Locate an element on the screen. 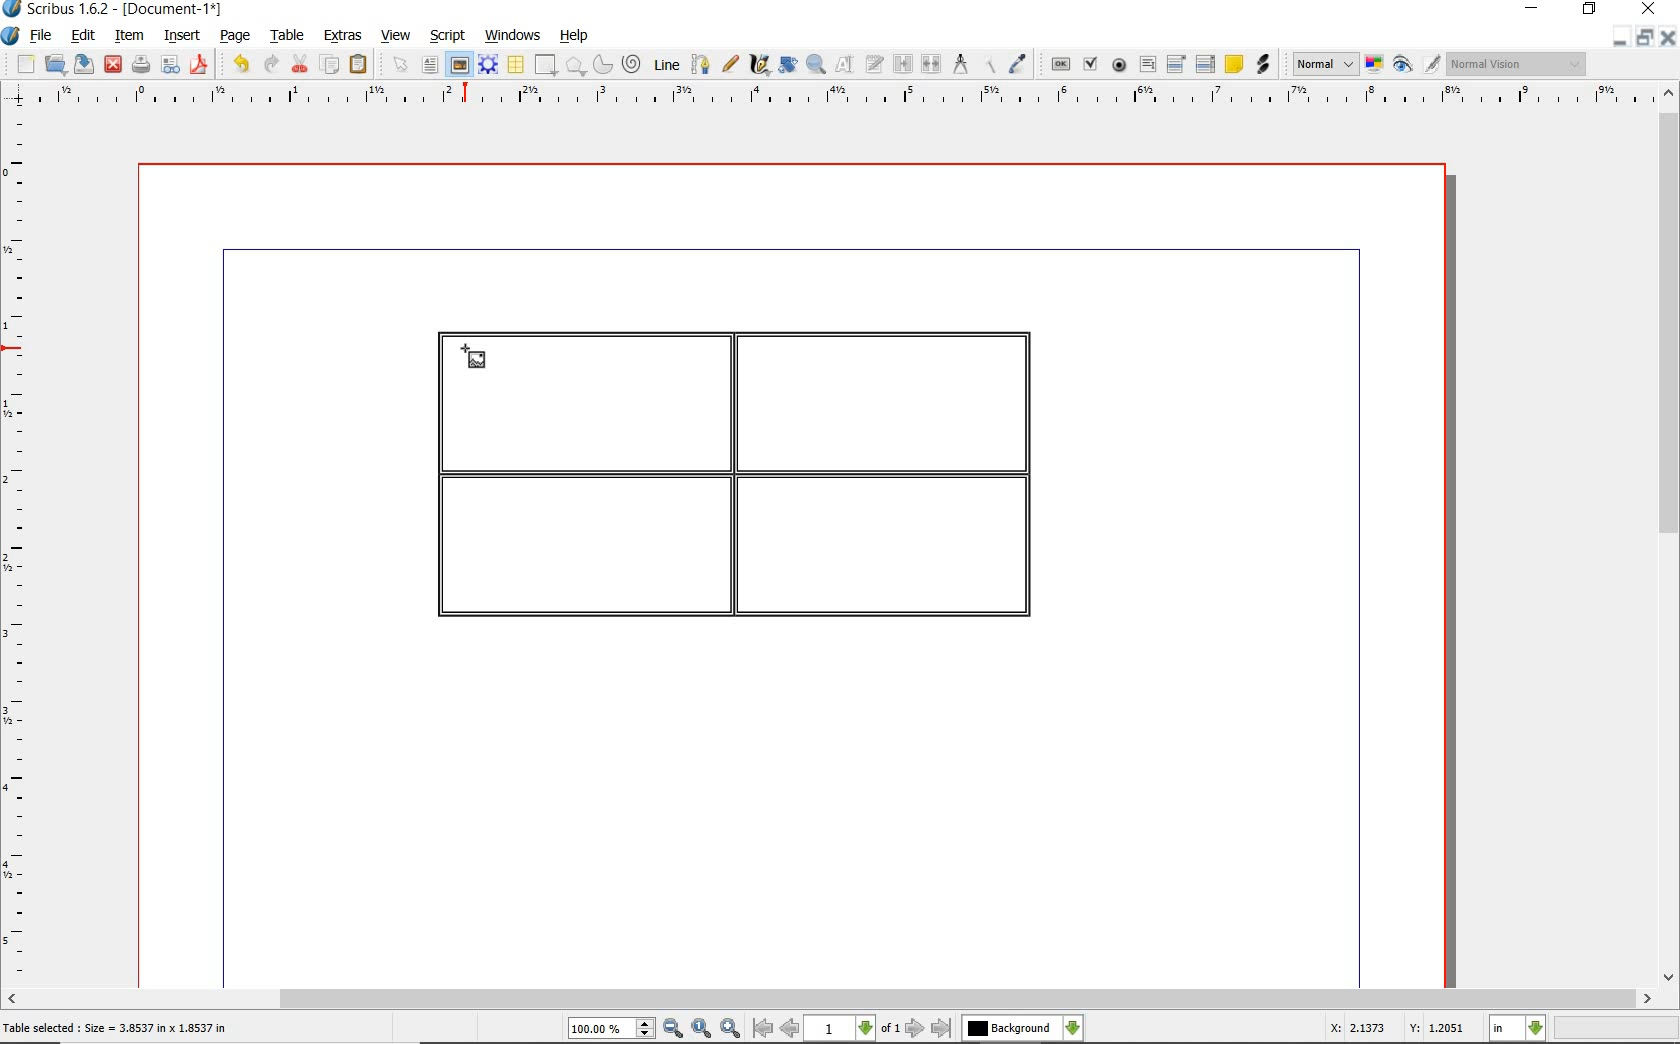 This screenshot has width=1680, height=1044. ruler is located at coordinates (19, 547).